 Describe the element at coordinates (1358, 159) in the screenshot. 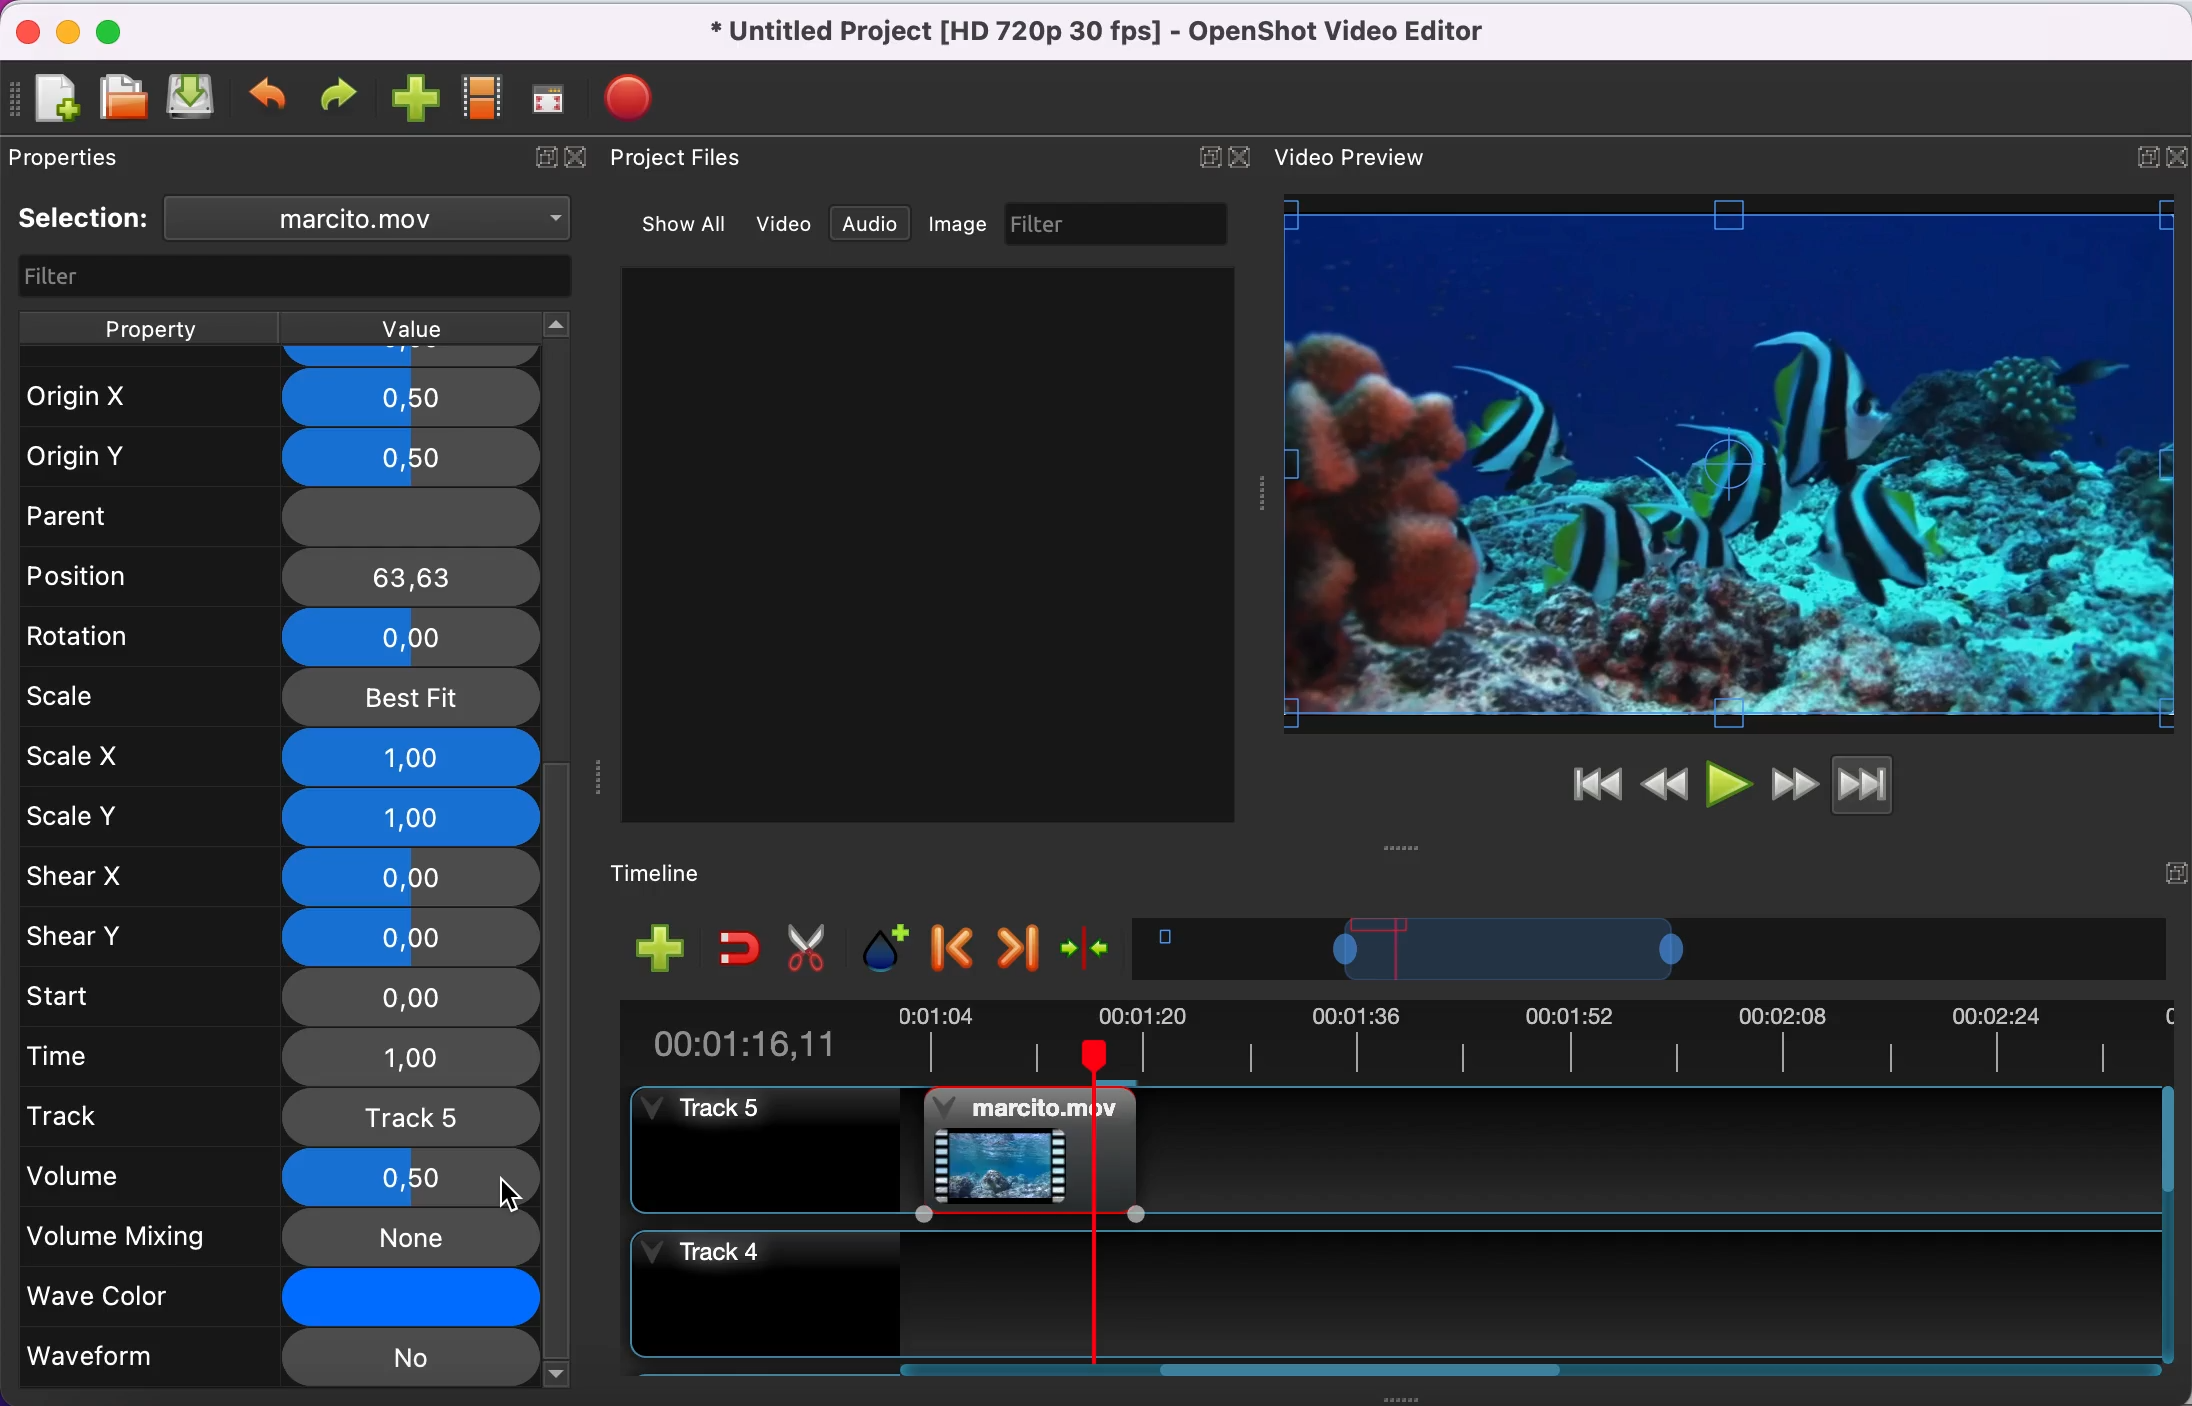

I see `video preview` at that location.